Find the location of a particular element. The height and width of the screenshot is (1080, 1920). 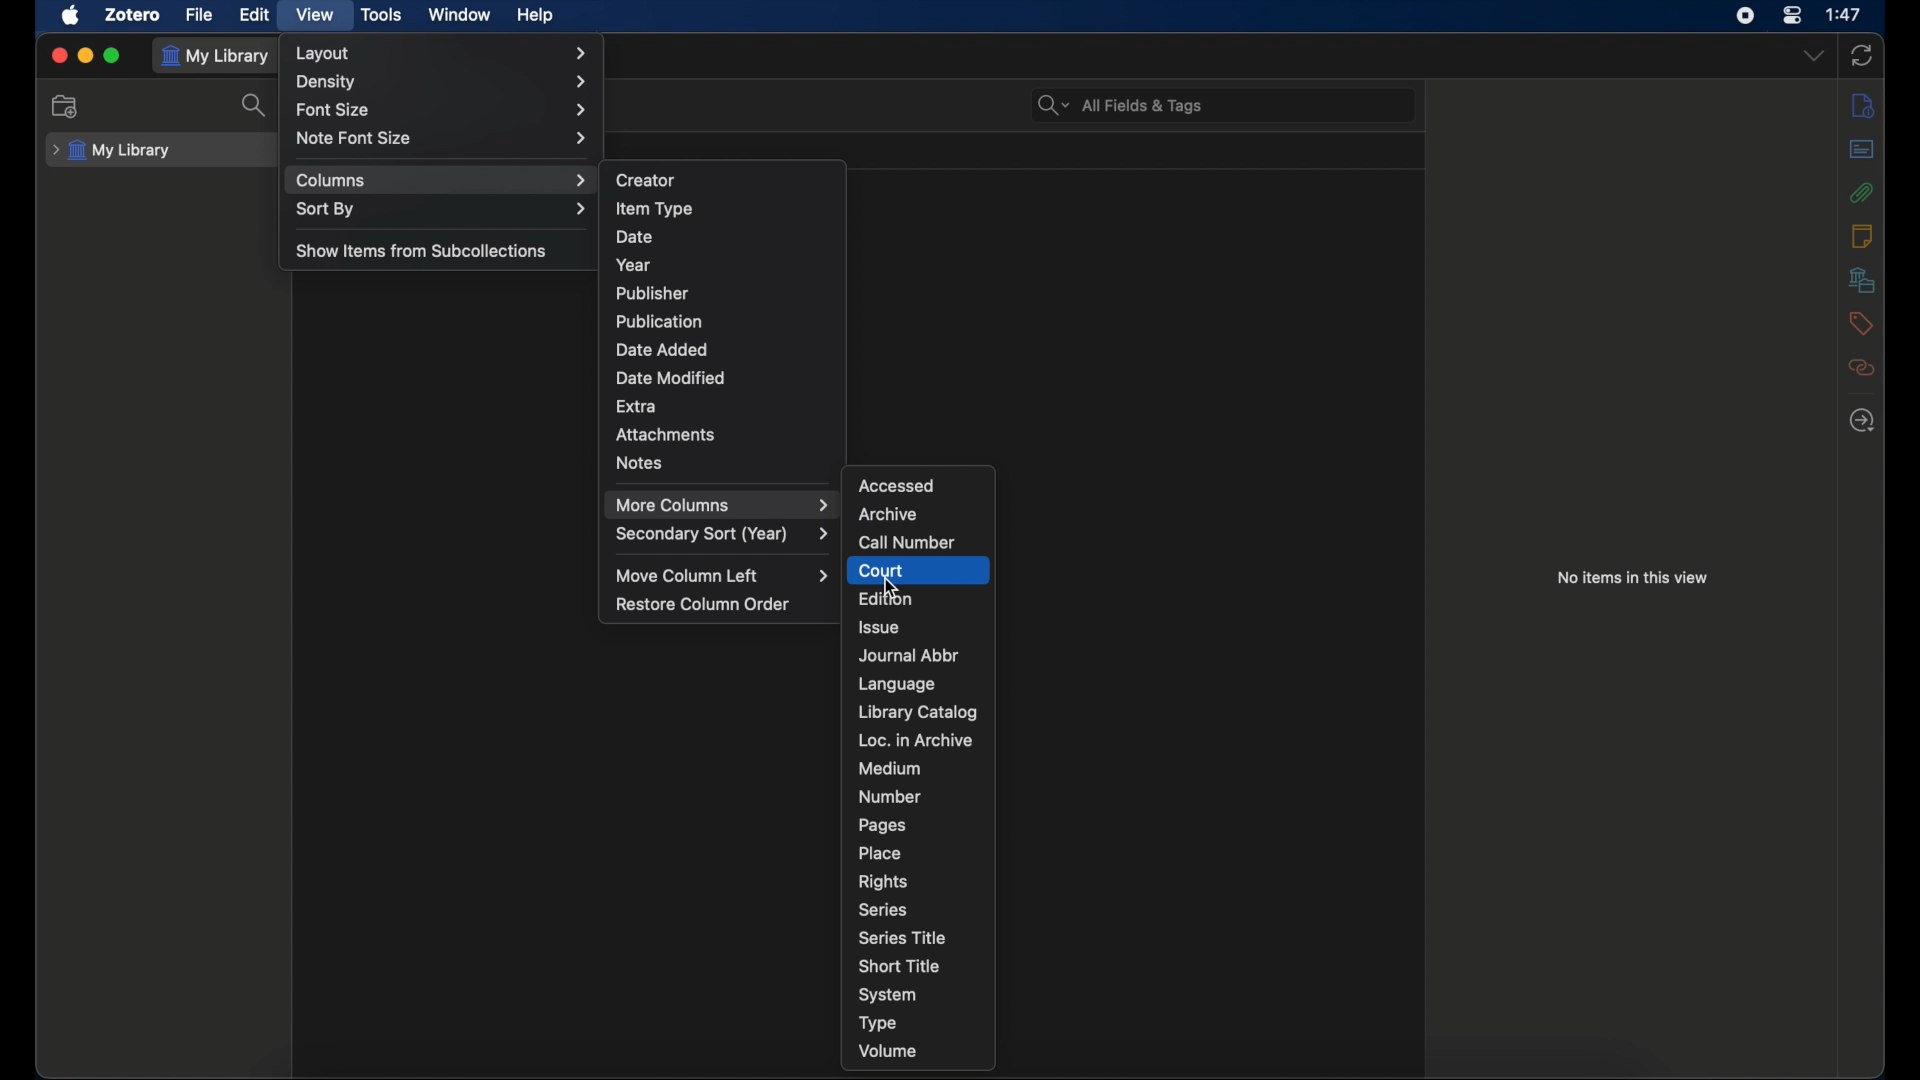

system is located at coordinates (887, 995).